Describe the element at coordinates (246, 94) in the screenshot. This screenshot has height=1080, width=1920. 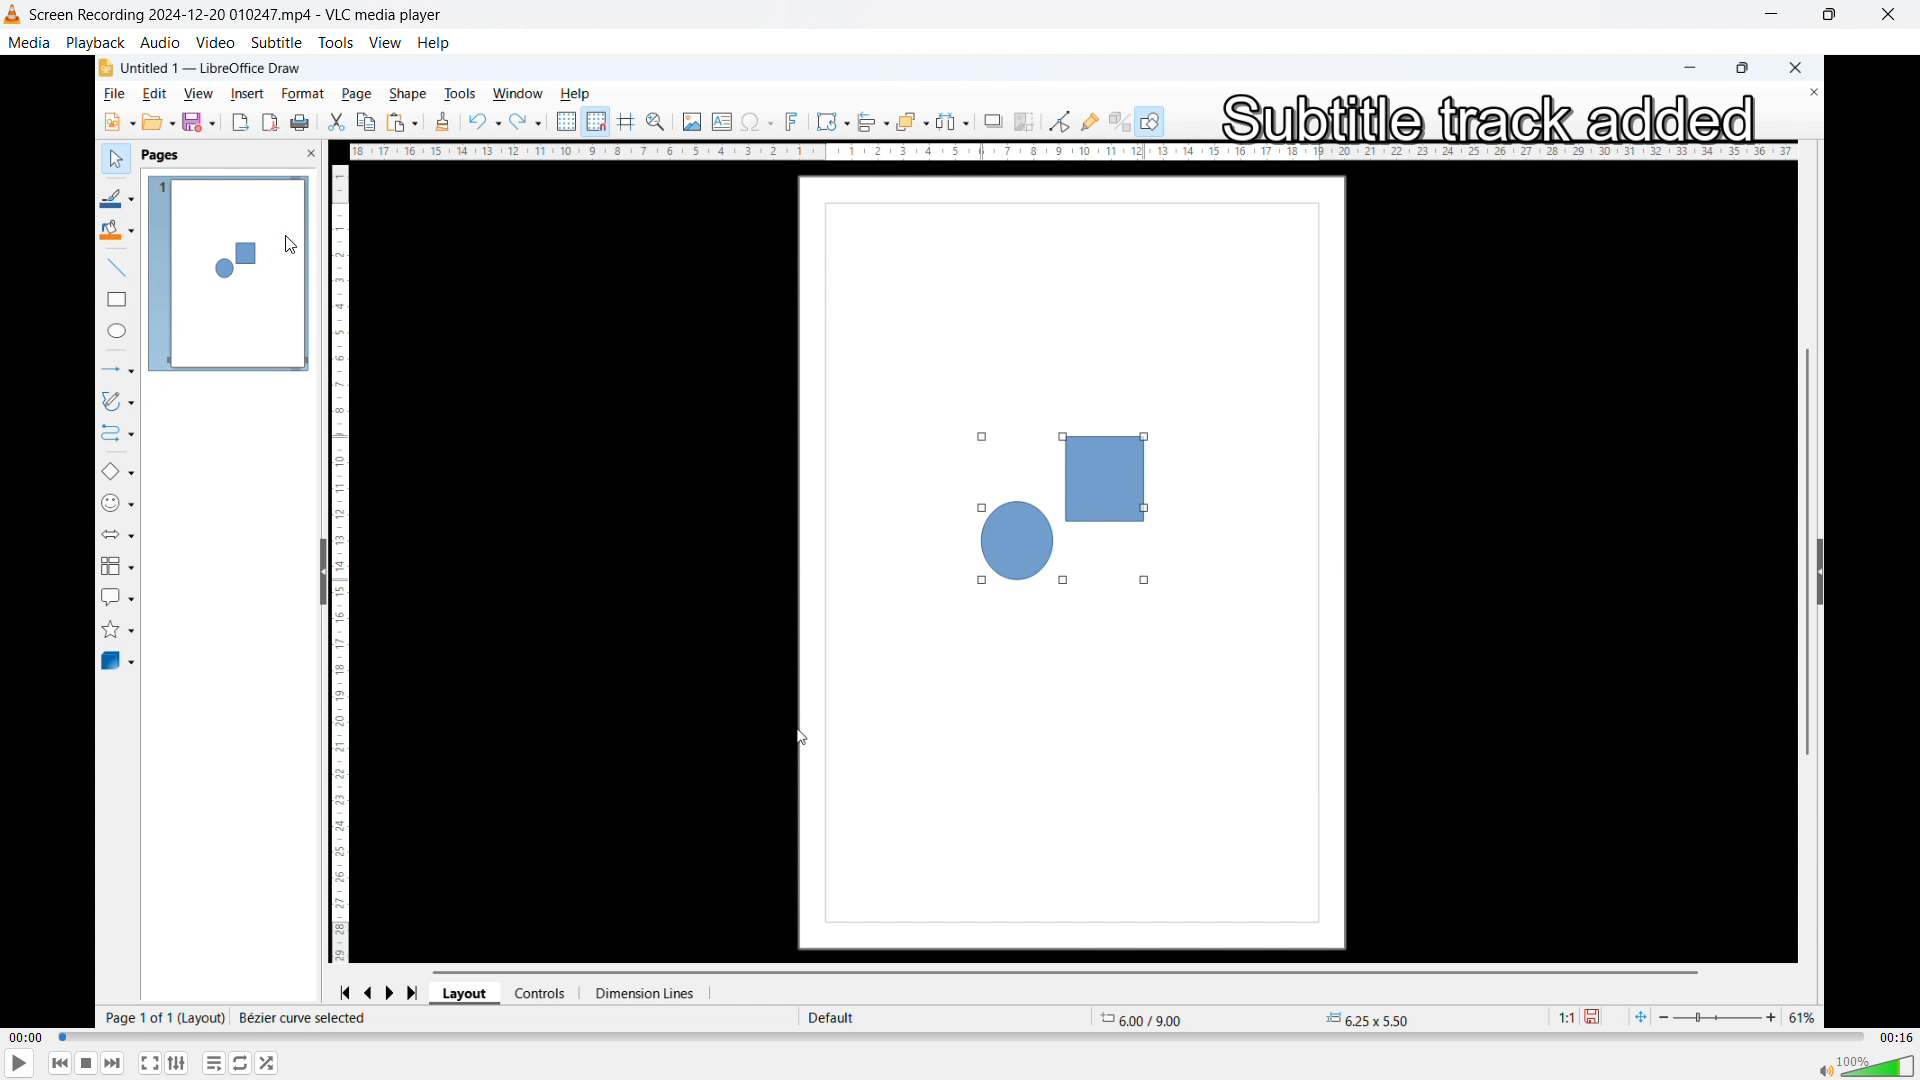
I see `insert` at that location.